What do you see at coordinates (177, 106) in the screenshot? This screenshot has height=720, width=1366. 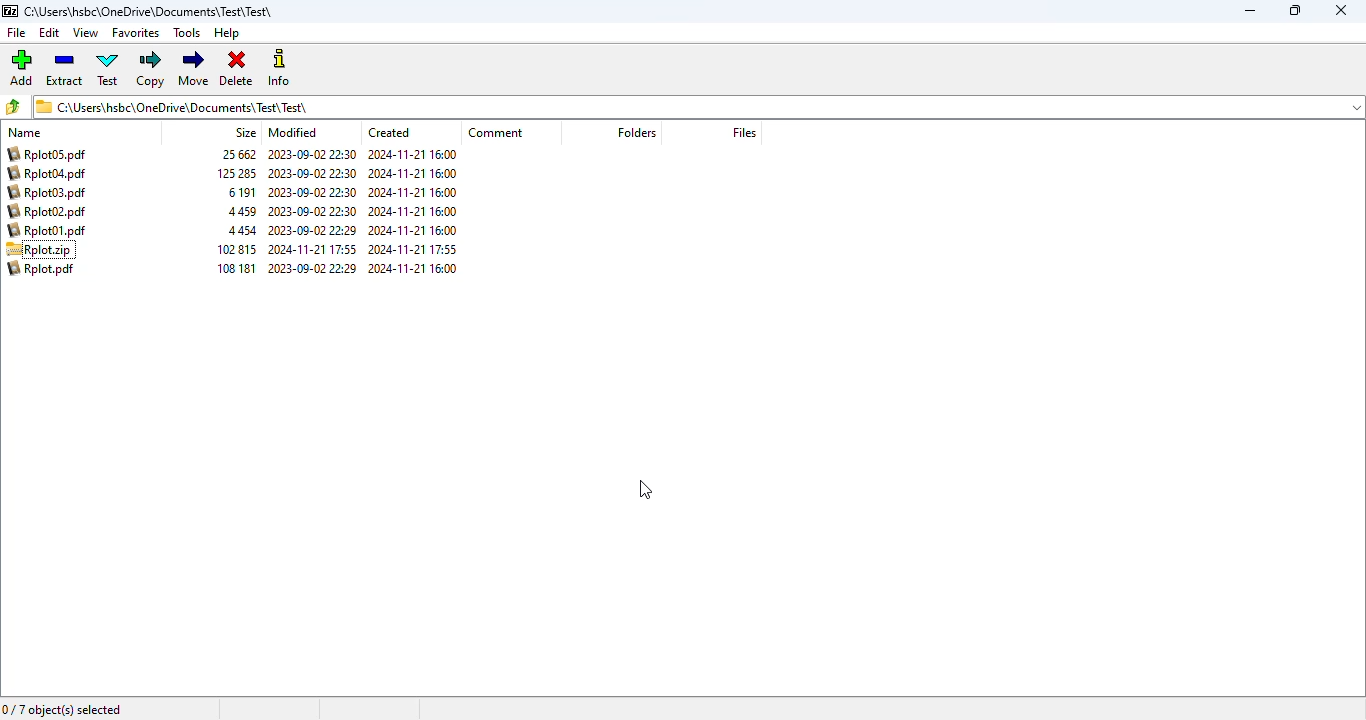 I see `| C:\Users\hsbc\OneDrive\Documents\ Test\ Test\` at bounding box center [177, 106].